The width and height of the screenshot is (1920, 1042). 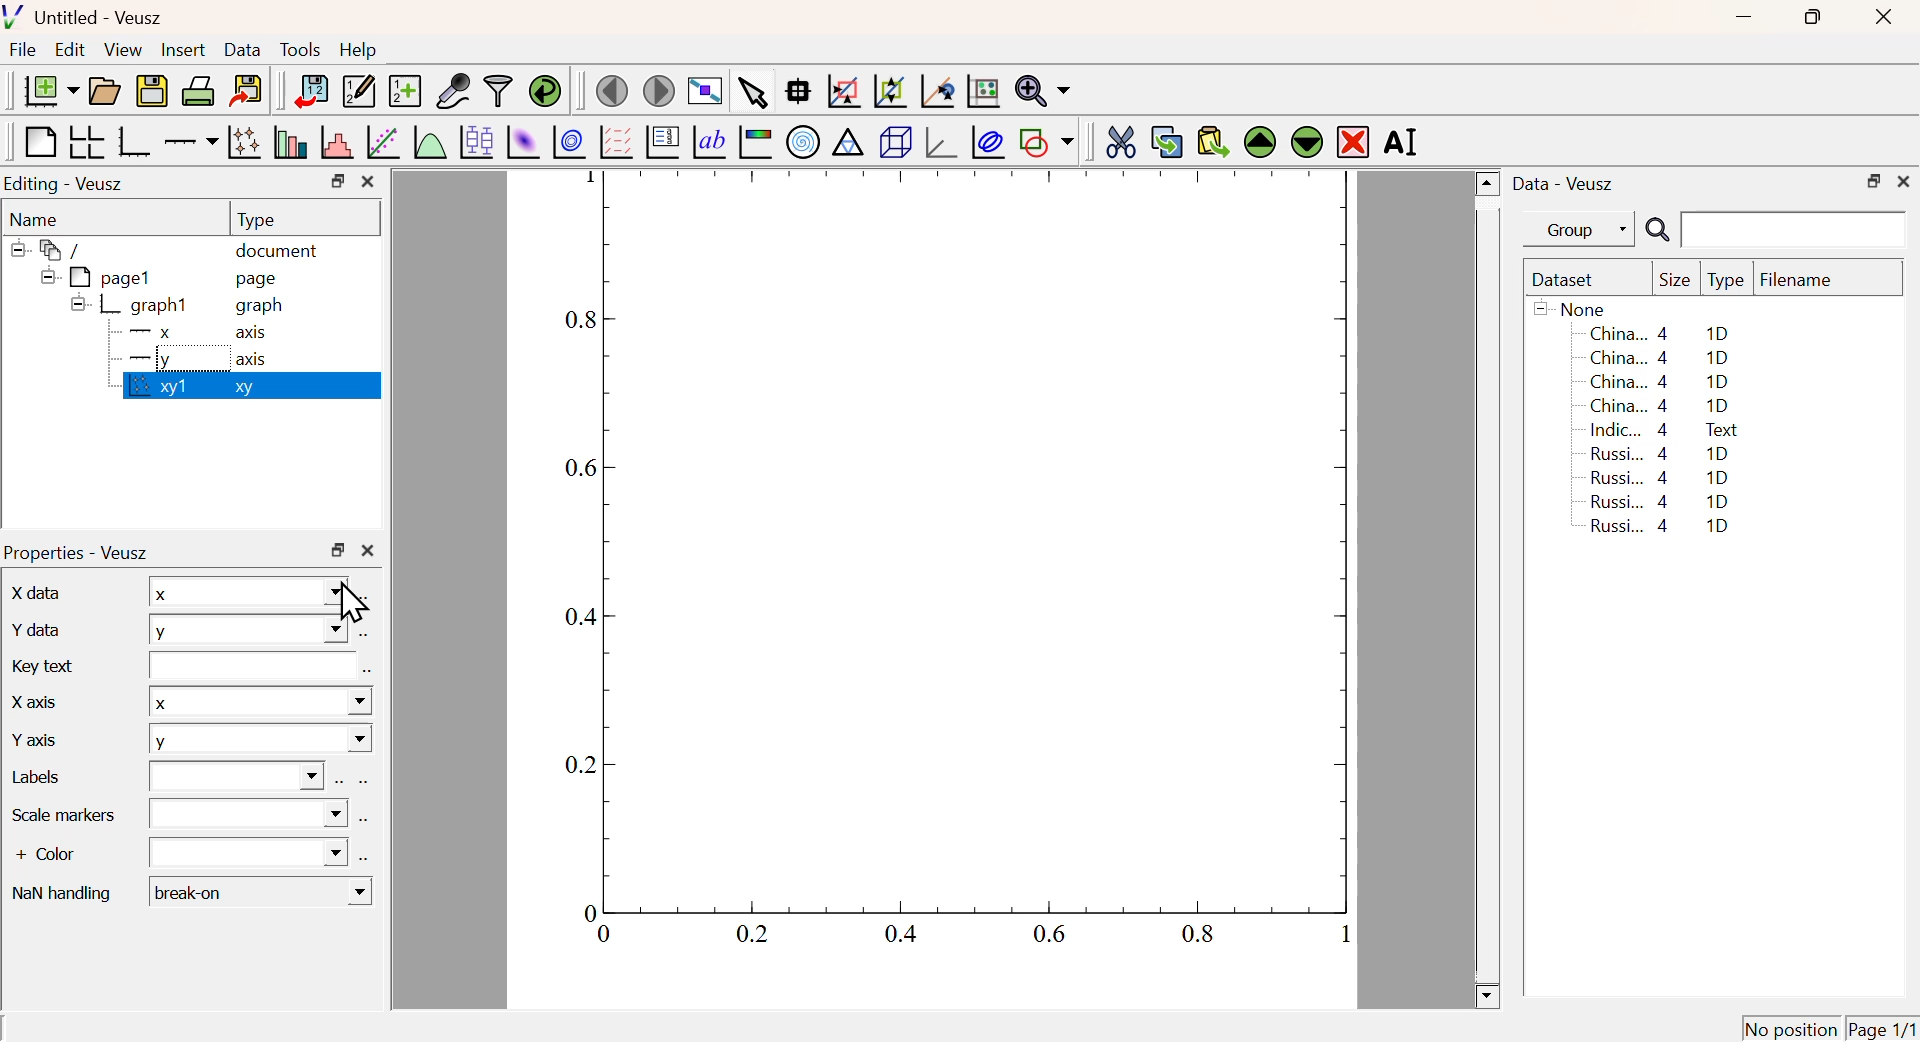 What do you see at coordinates (1663, 357) in the screenshot?
I see `China... 4 1D` at bounding box center [1663, 357].